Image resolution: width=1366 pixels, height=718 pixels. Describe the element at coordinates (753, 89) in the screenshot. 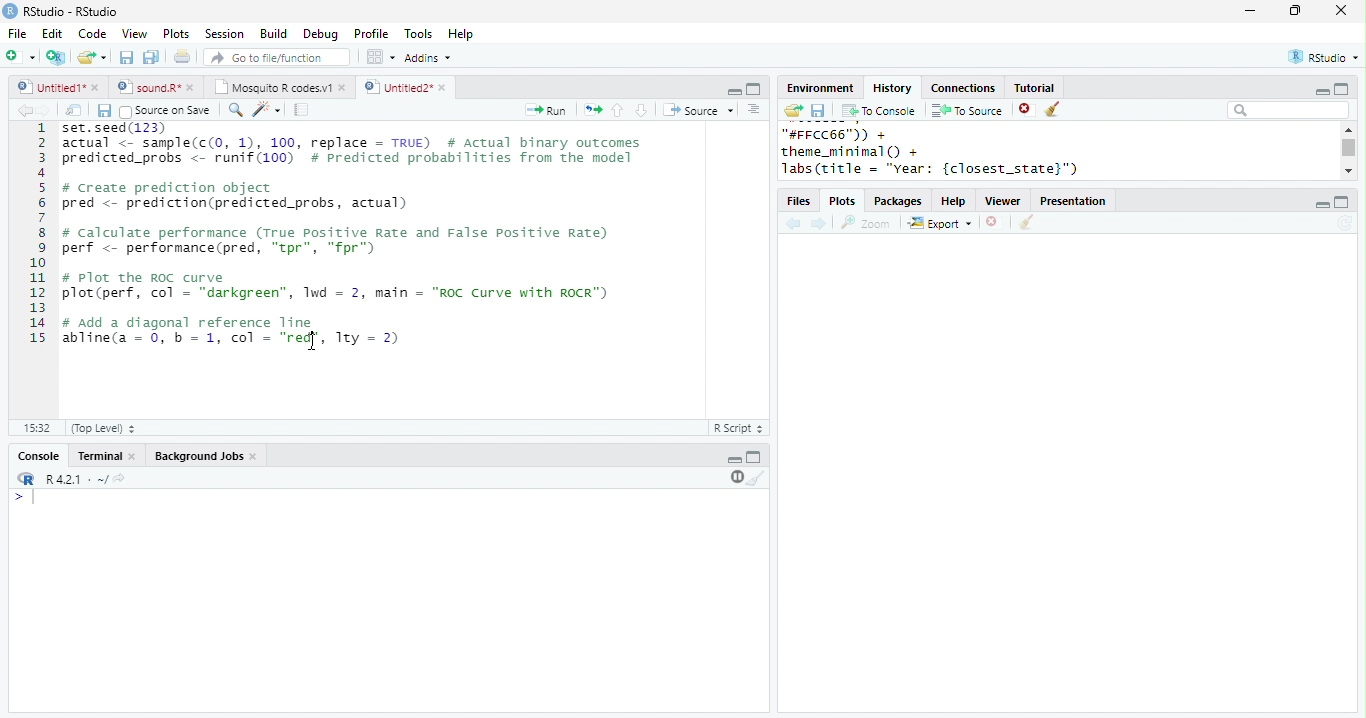

I see `maximize` at that location.